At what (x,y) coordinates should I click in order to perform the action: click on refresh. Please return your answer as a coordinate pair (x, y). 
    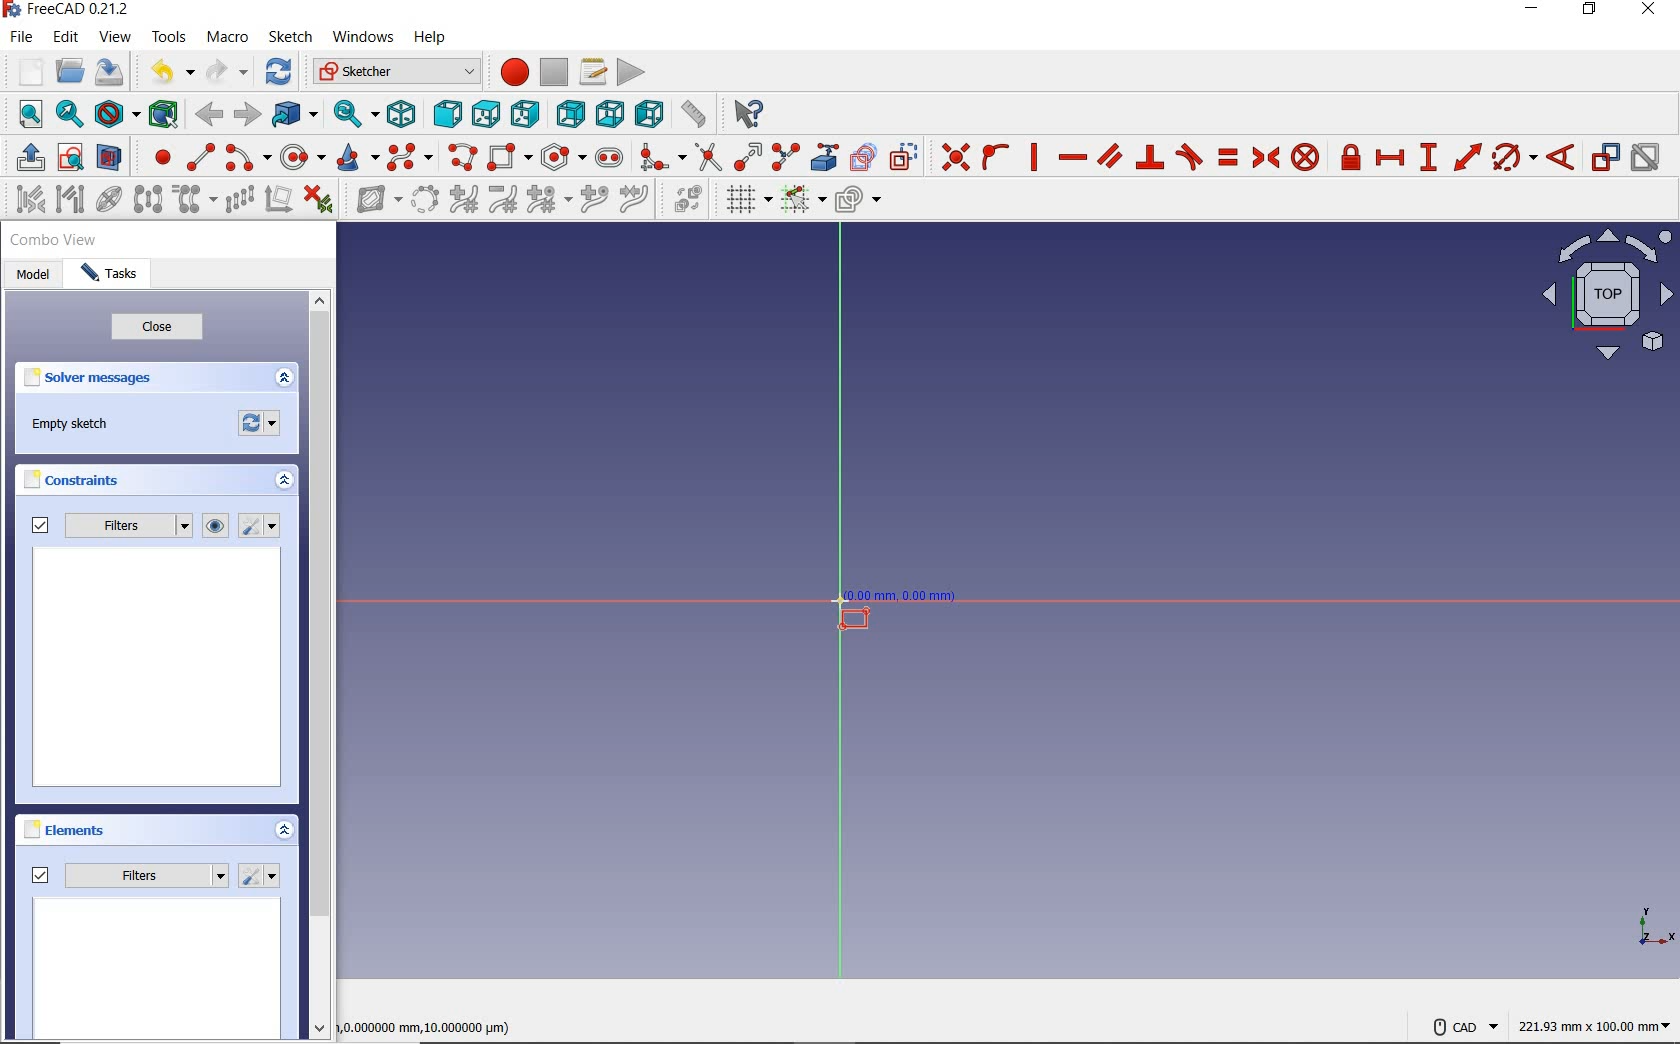
    Looking at the image, I should click on (280, 73).